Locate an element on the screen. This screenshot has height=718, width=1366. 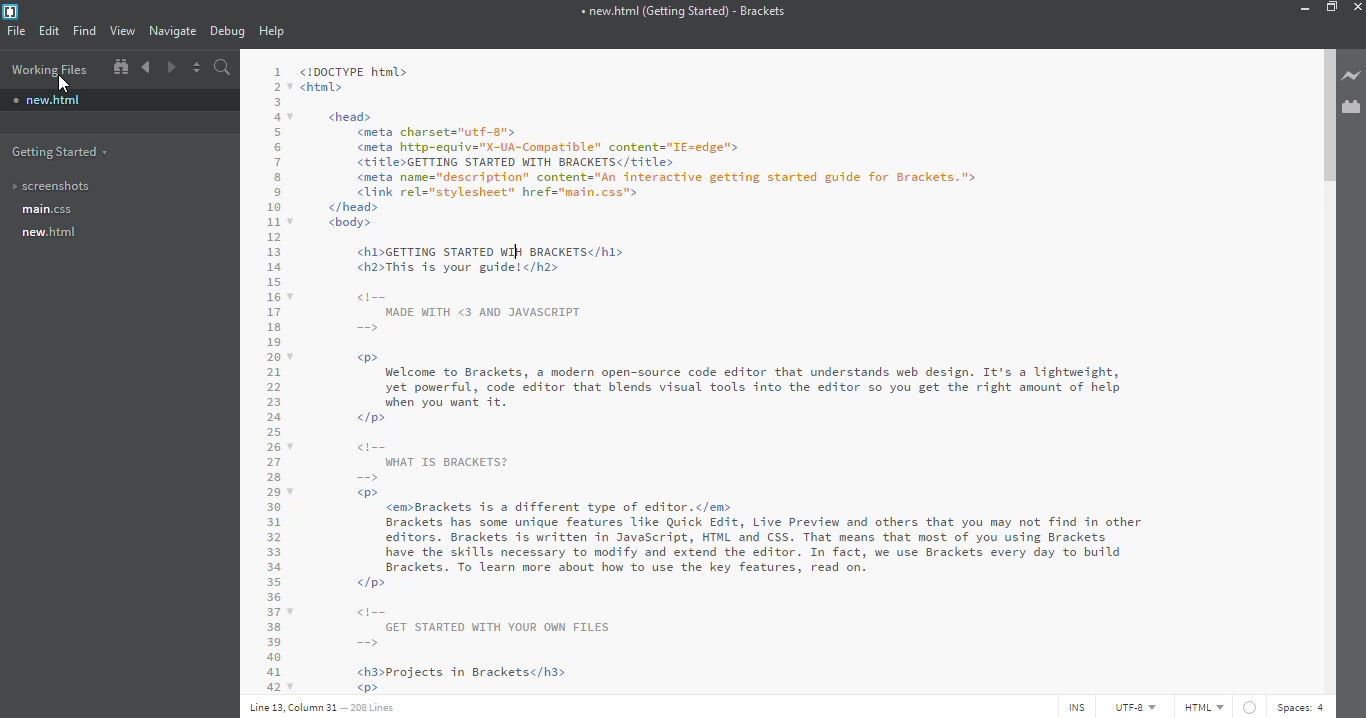
linter is located at coordinates (1249, 707).